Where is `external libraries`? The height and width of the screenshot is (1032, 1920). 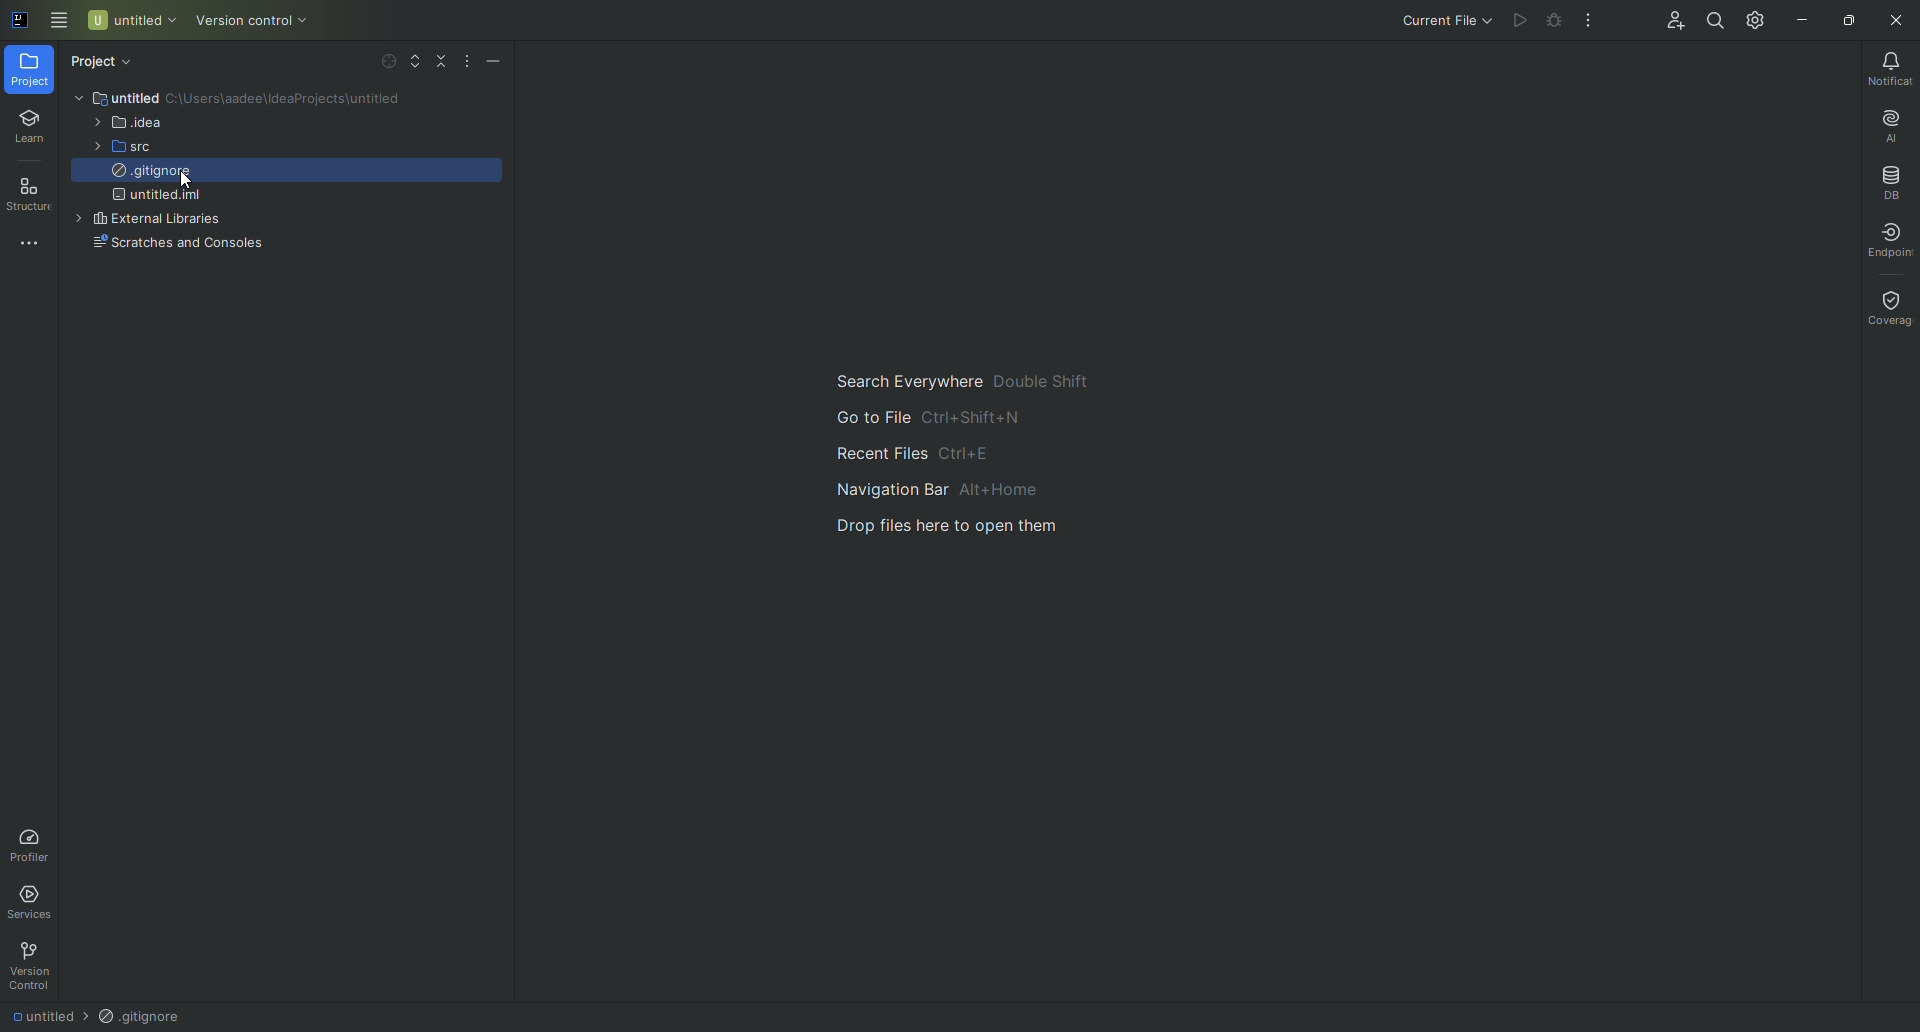 external libraries is located at coordinates (166, 221).